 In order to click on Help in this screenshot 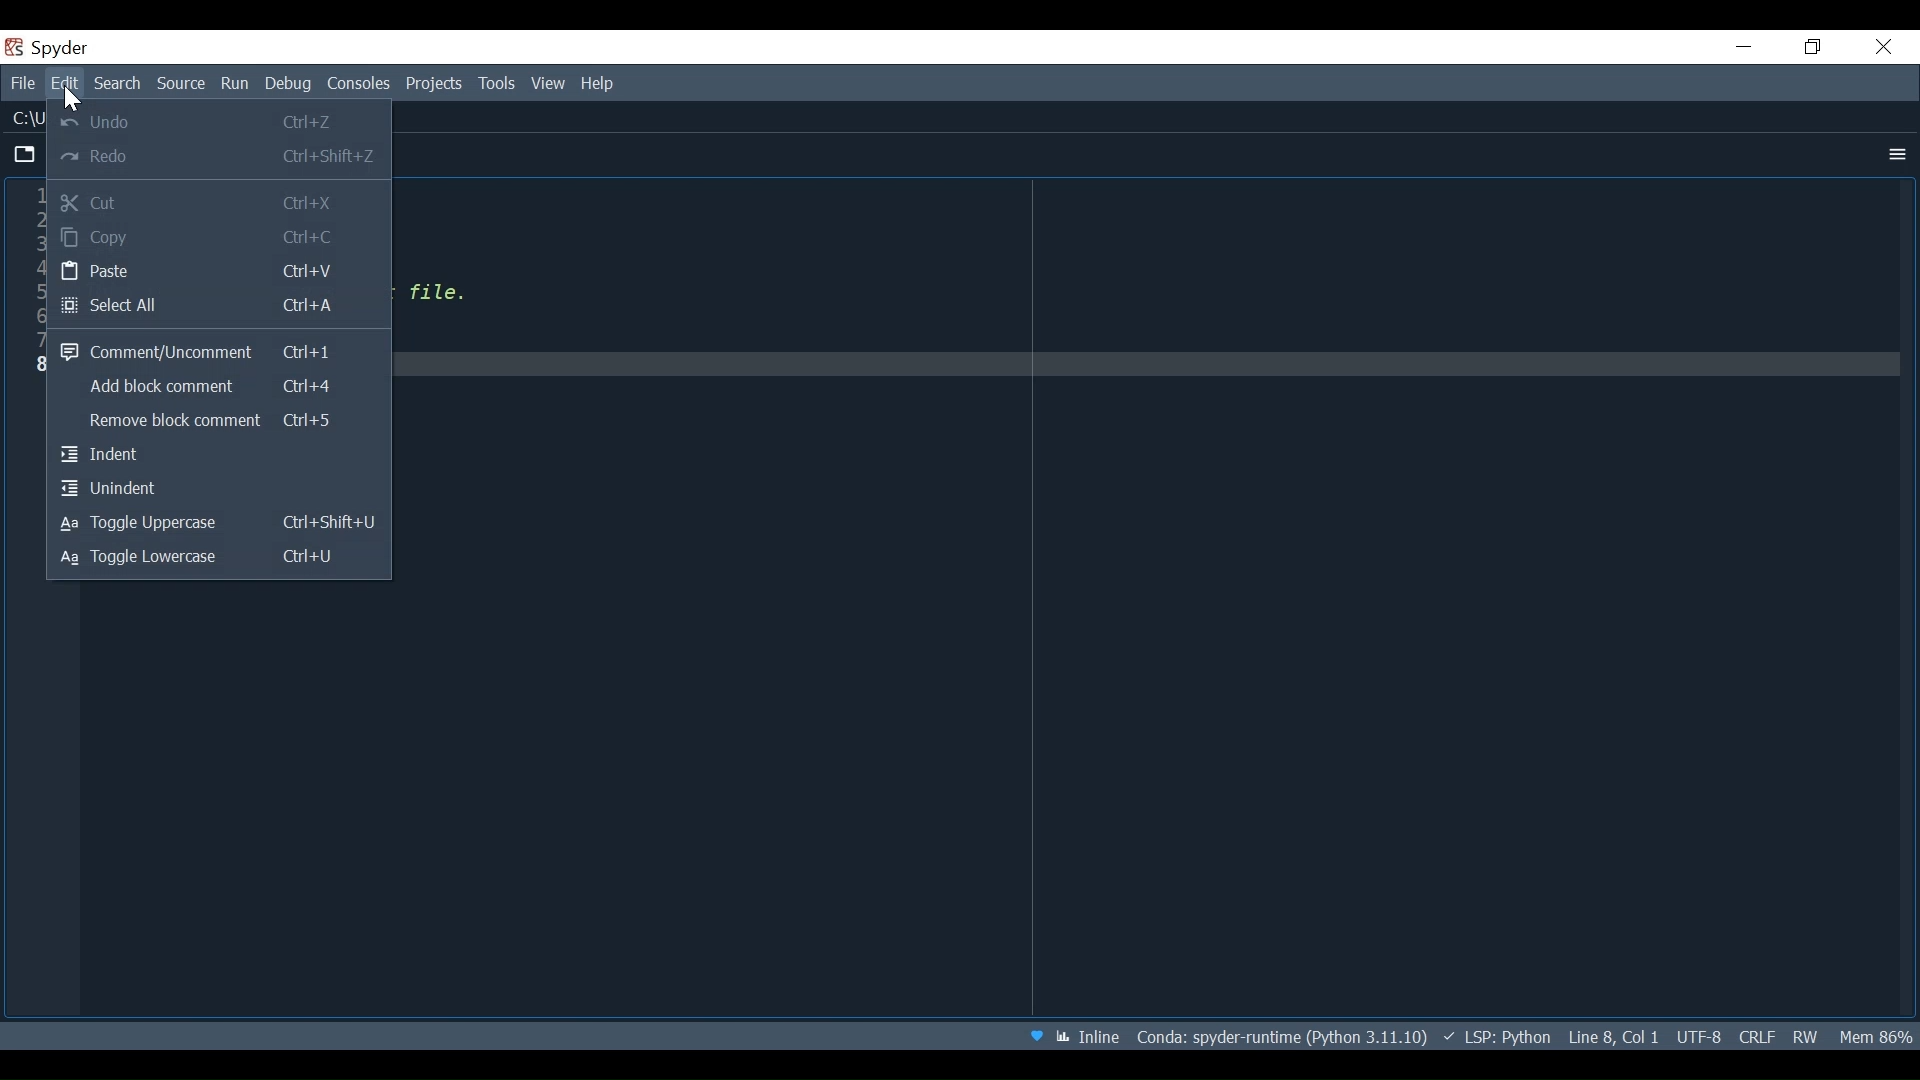, I will do `click(598, 86)`.